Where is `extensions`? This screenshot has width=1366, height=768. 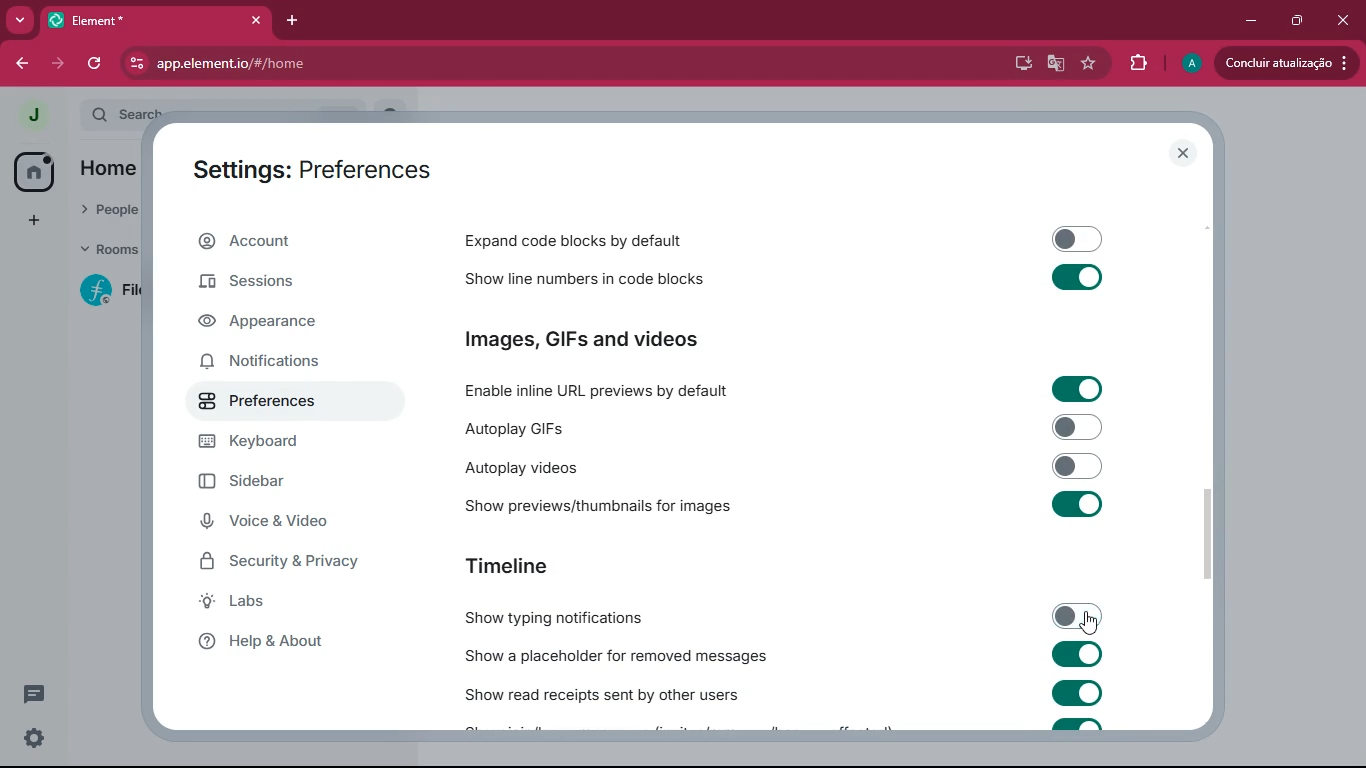
extensions is located at coordinates (1139, 63).